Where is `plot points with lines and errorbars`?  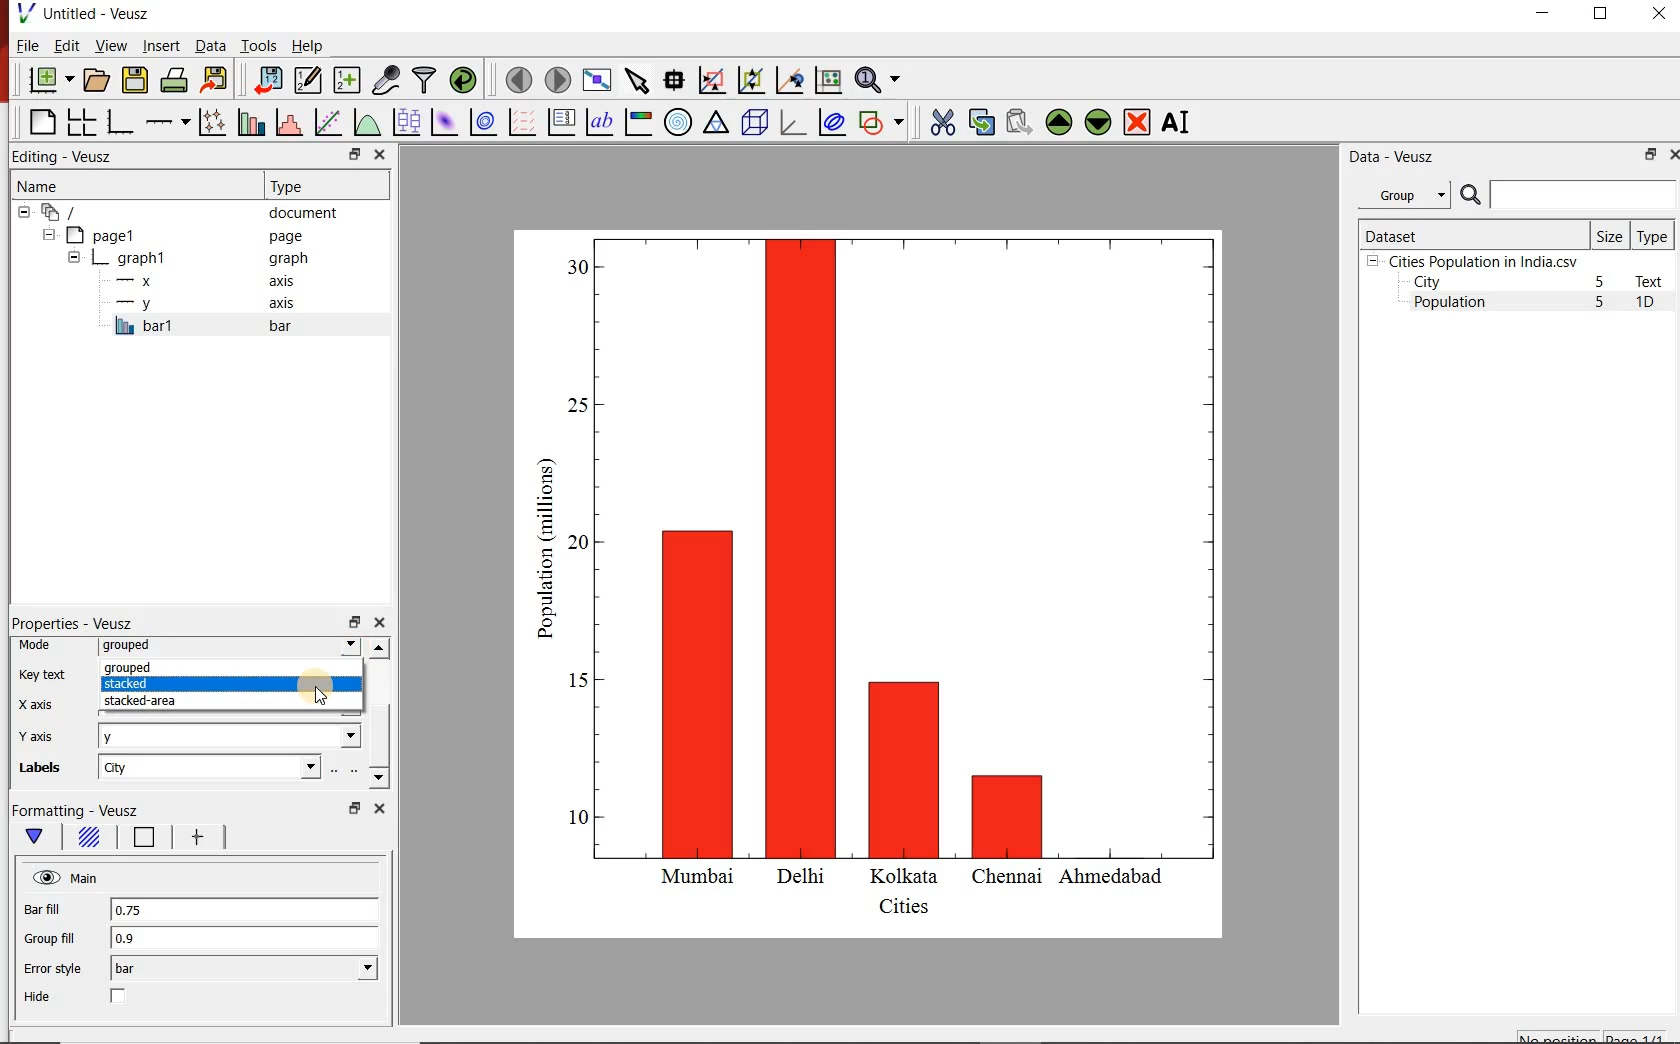
plot points with lines and errorbars is located at coordinates (209, 122).